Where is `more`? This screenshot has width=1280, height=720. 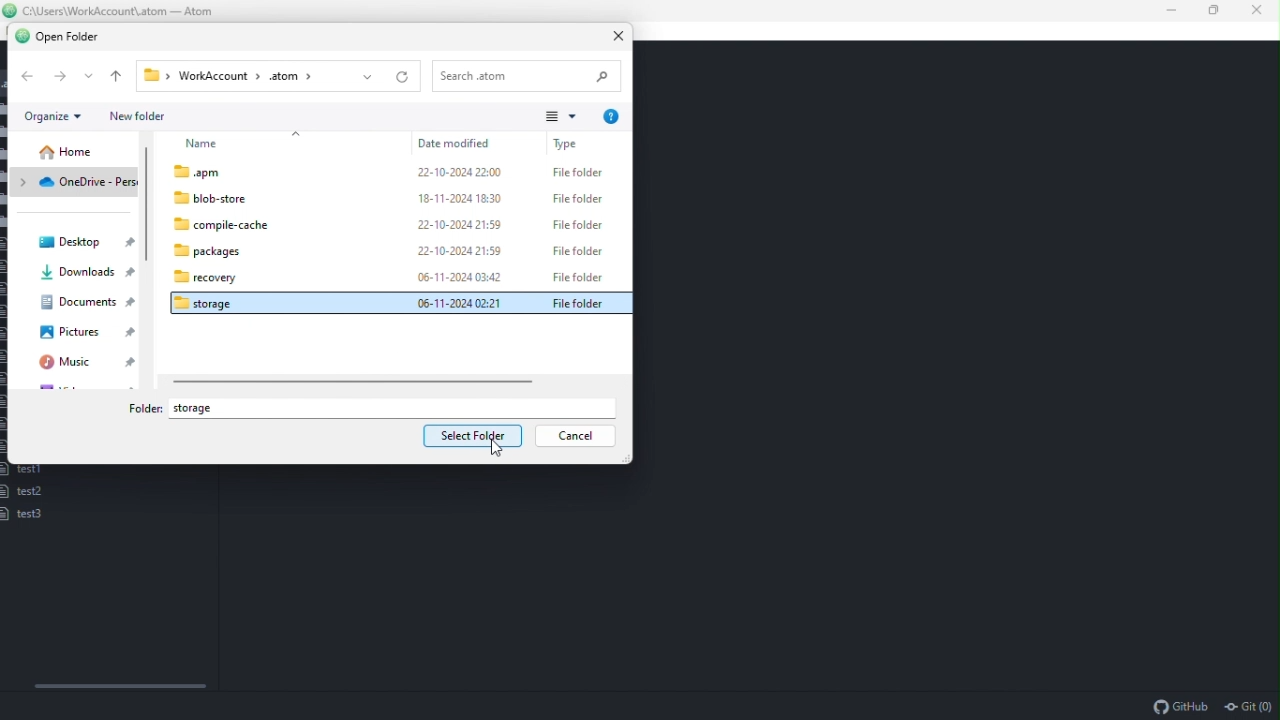
more is located at coordinates (92, 74).